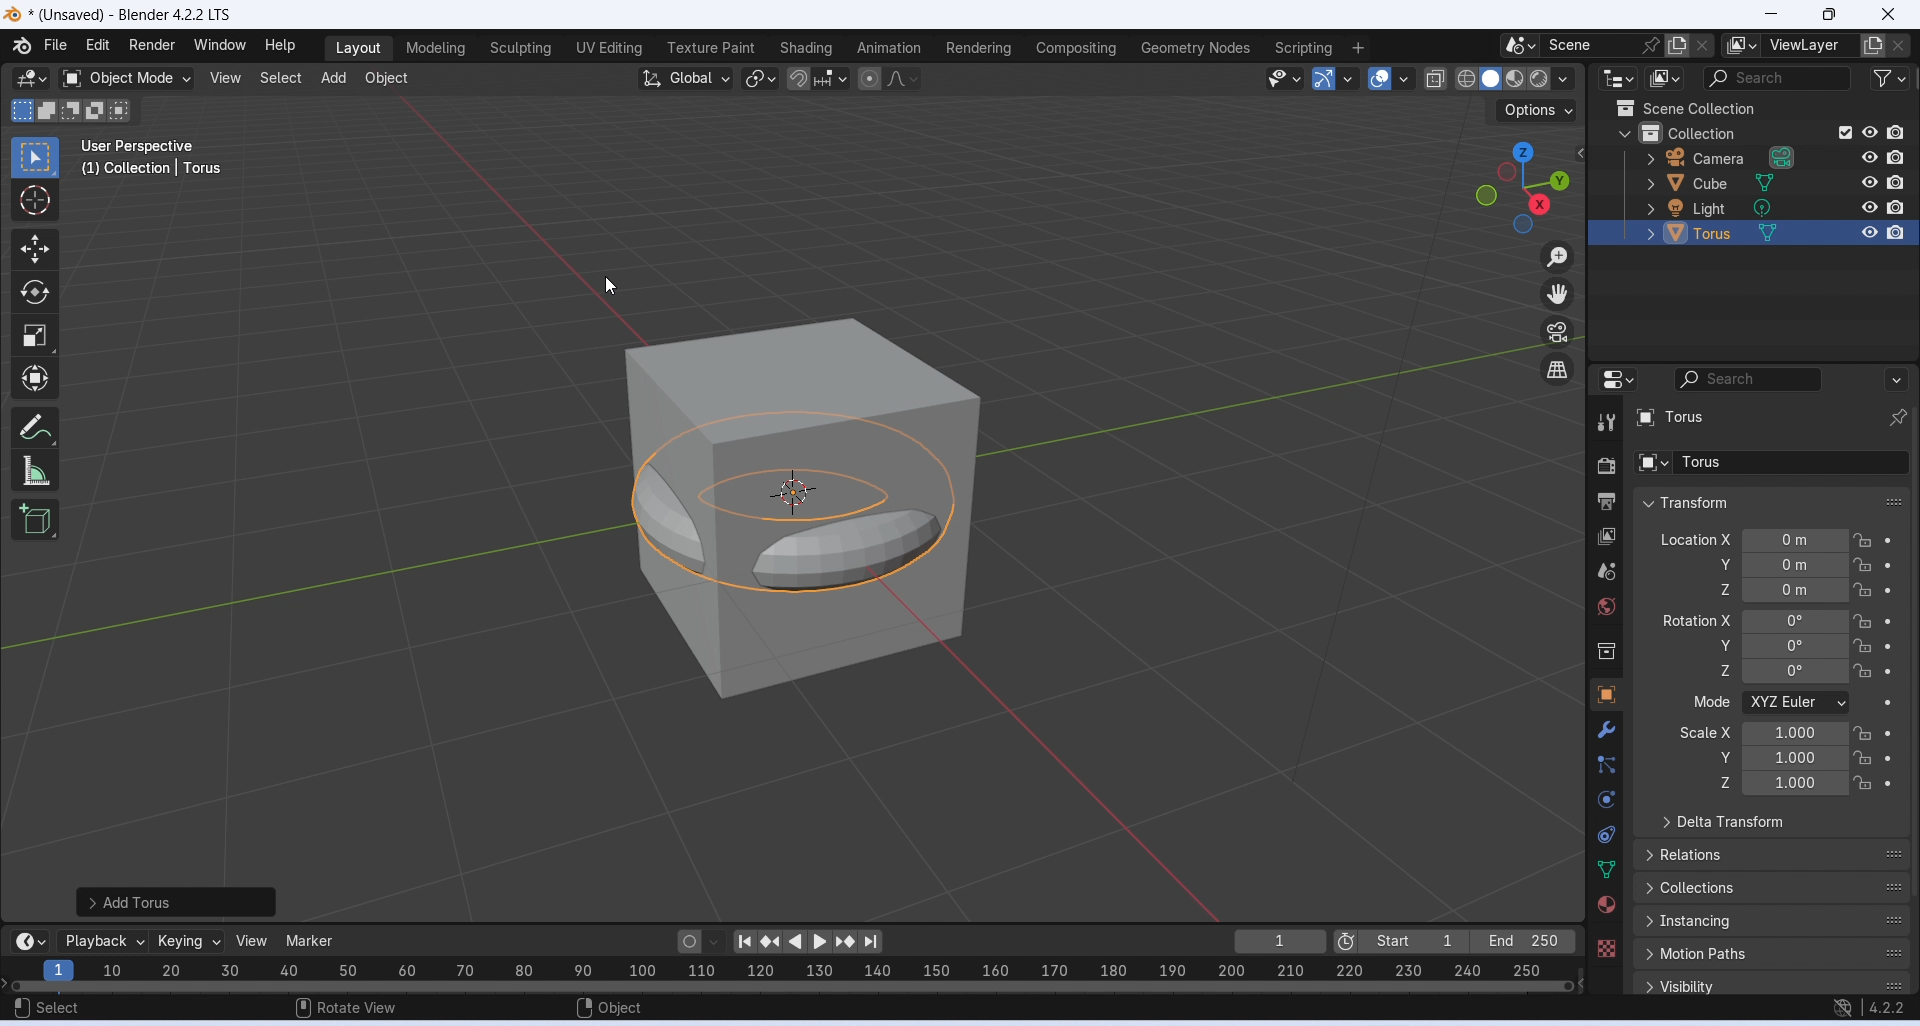  Describe the element at coordinates (1416, 942) in the screenshot. I see `Start 1` at that location.